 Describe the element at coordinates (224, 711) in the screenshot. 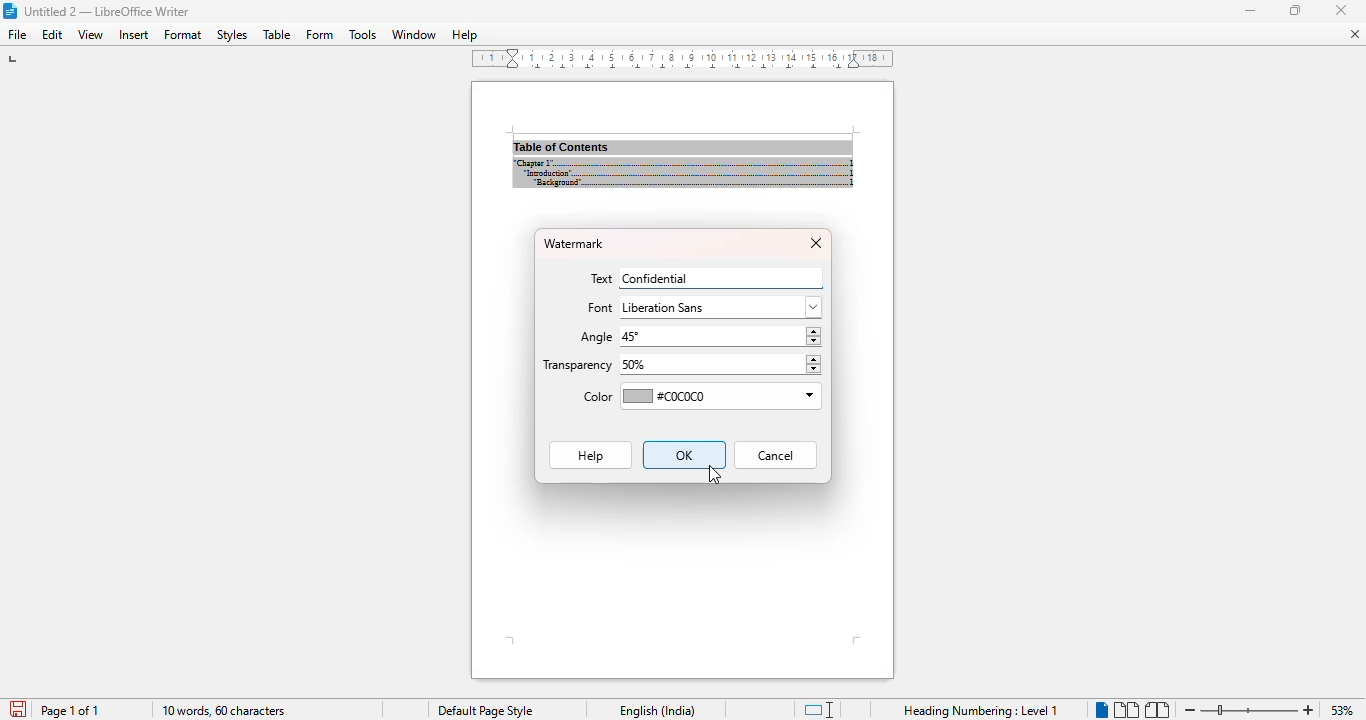

I see `10 words, 60 characters` at that location.